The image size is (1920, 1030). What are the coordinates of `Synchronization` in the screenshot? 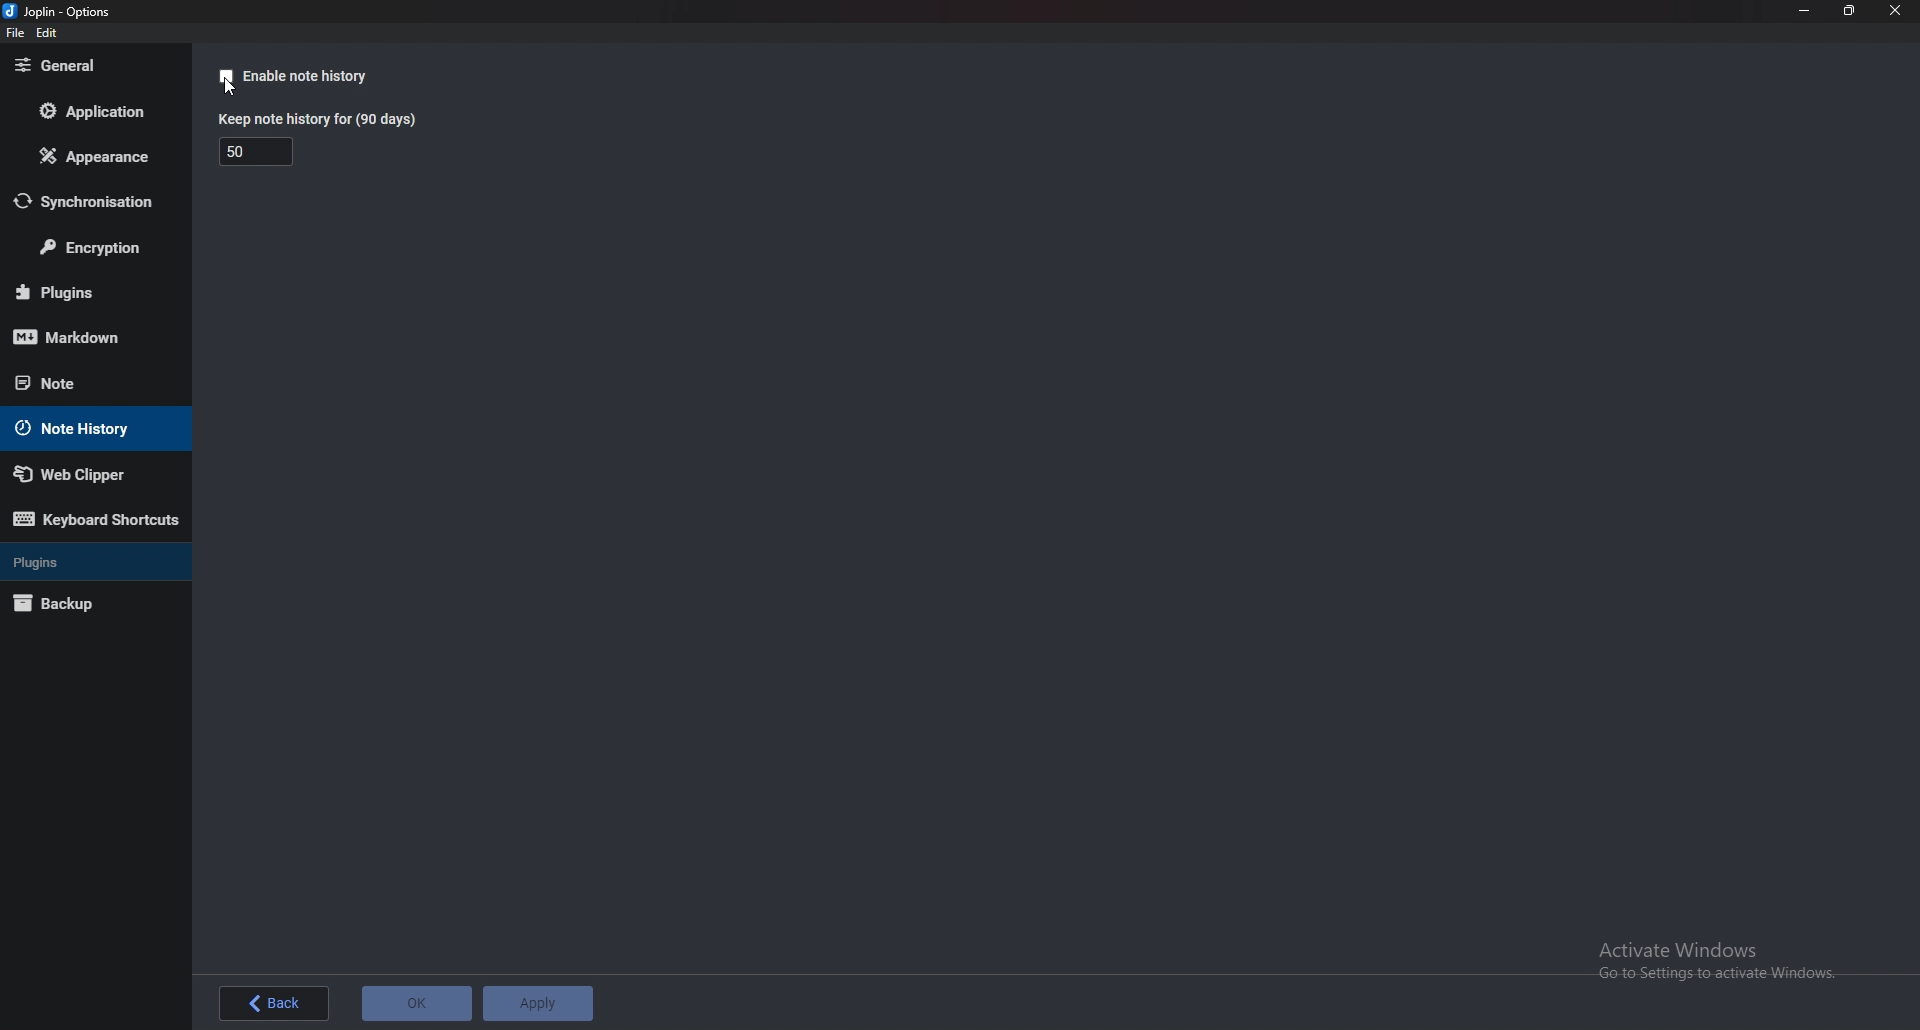 It's located at (93, 202).